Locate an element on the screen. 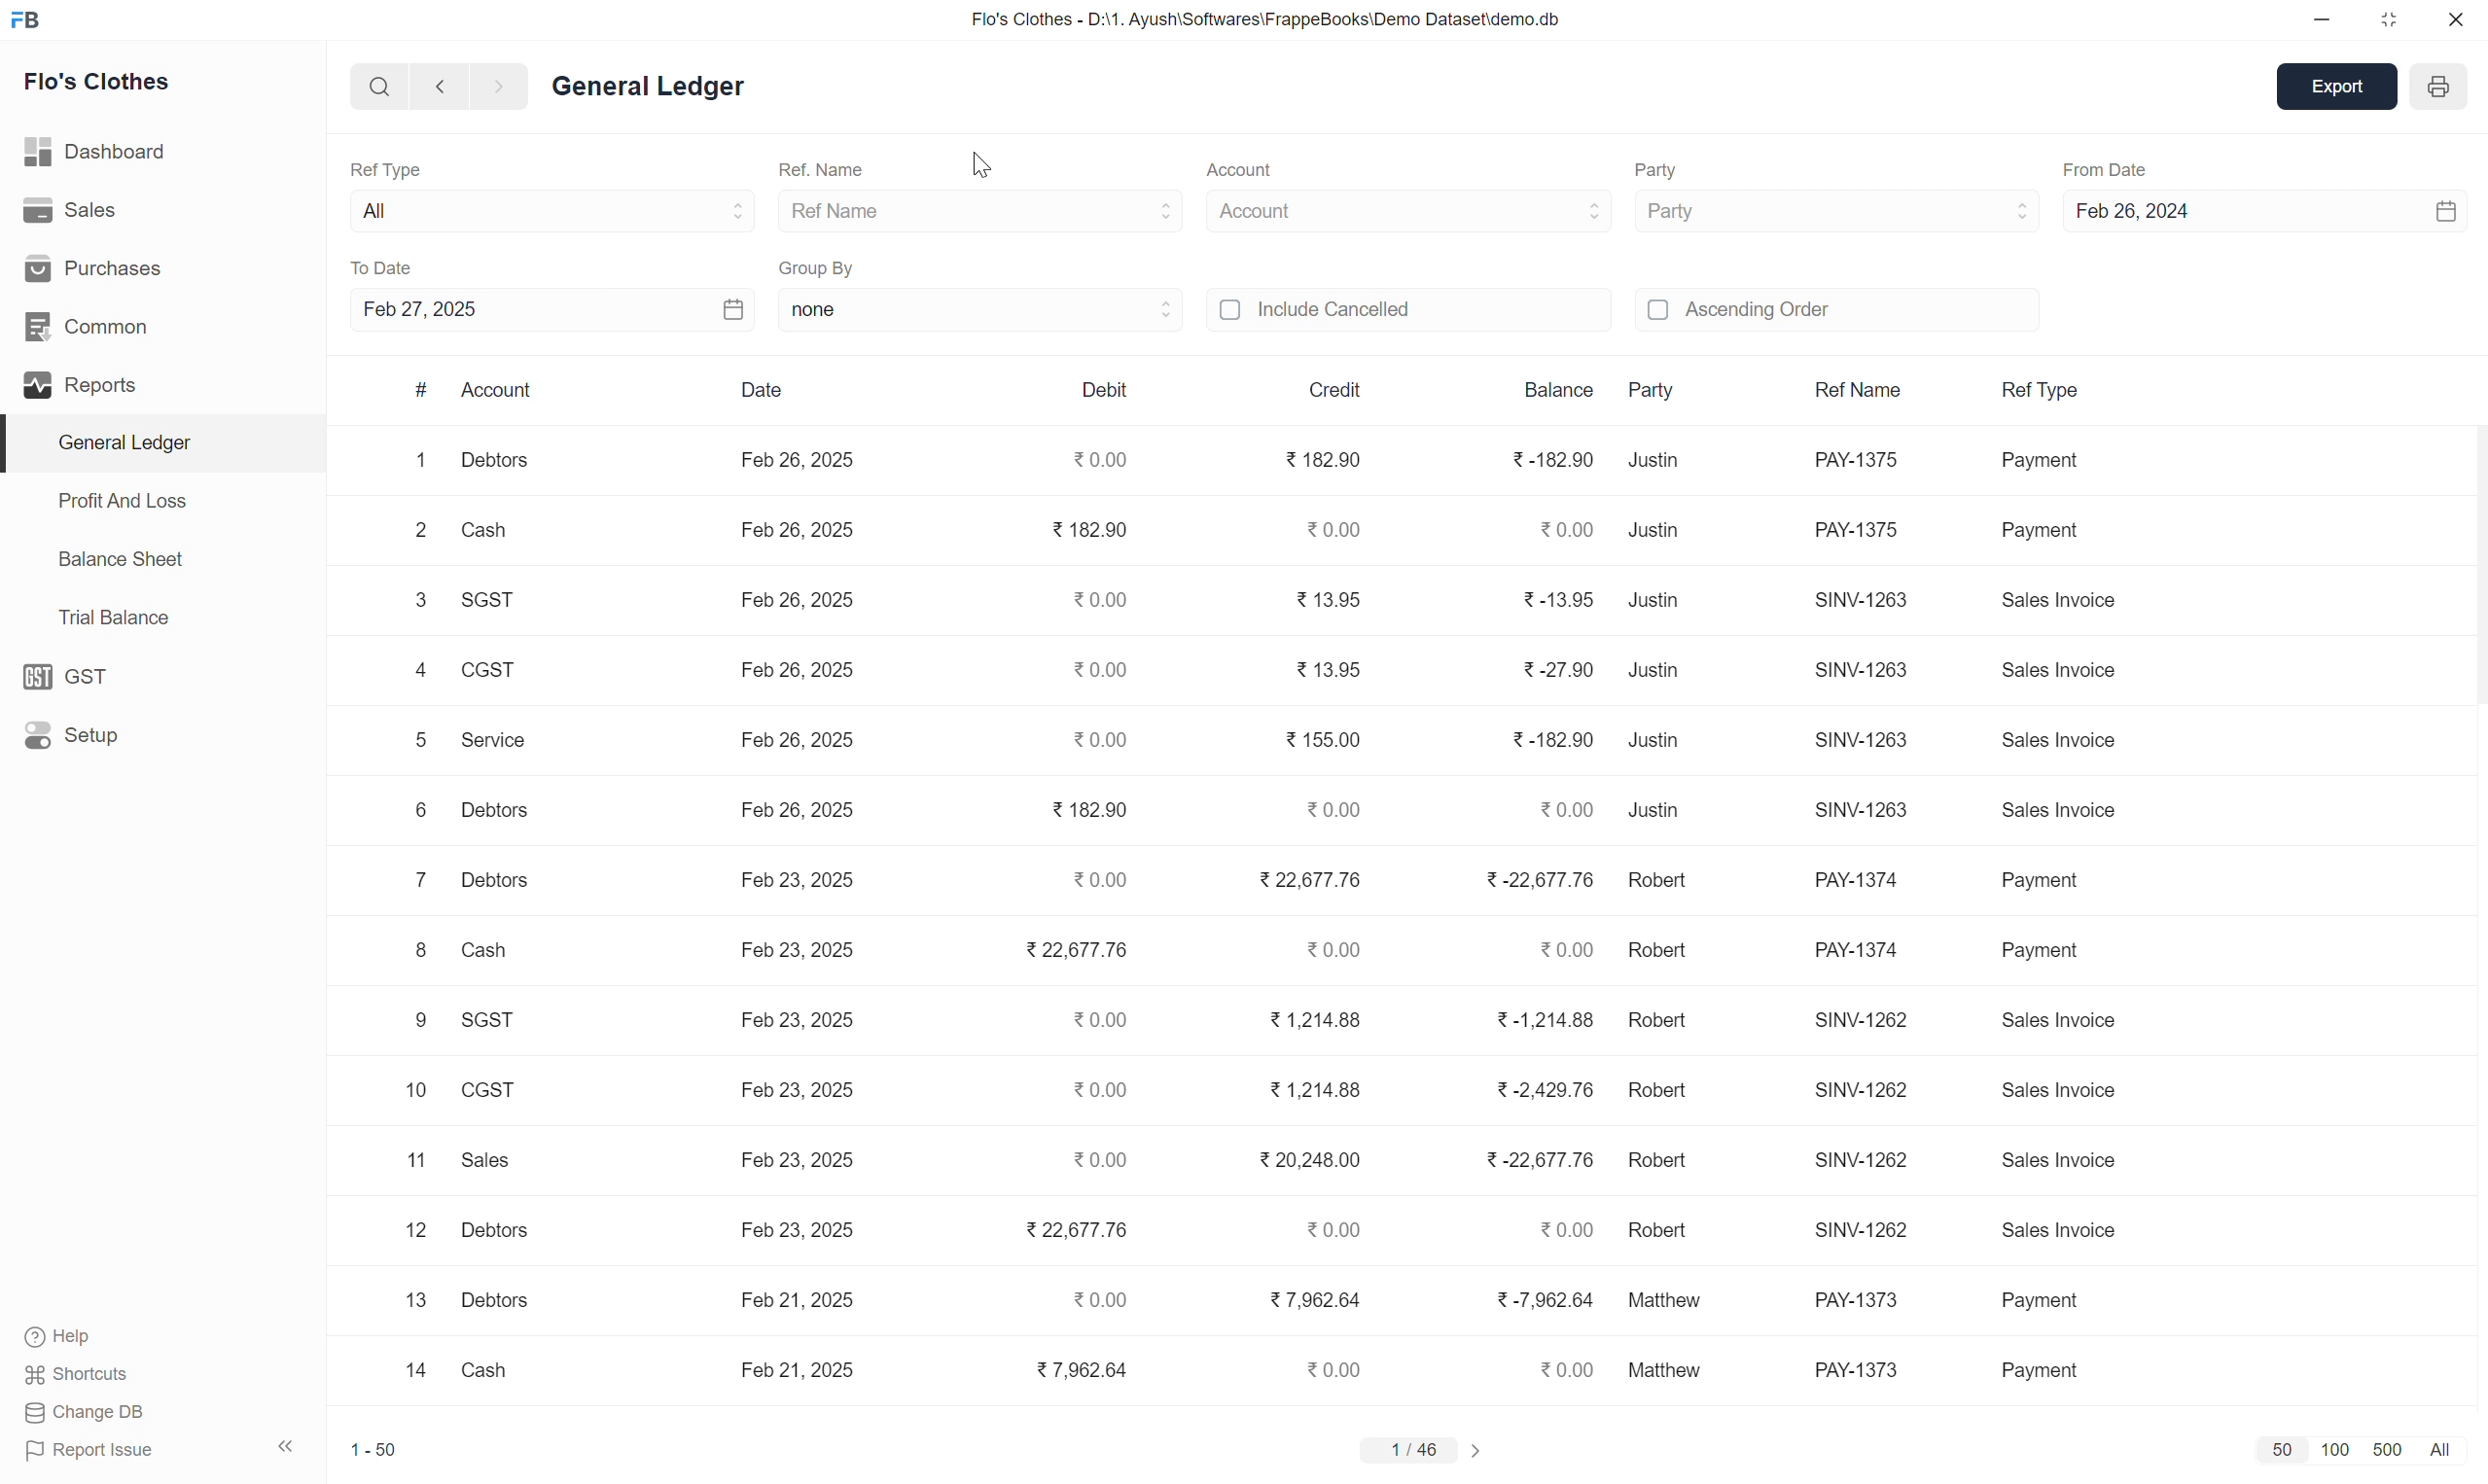 The width and height of the screenshot is (2488, 1484). -27.90 is located at coordinates (1558, 669).